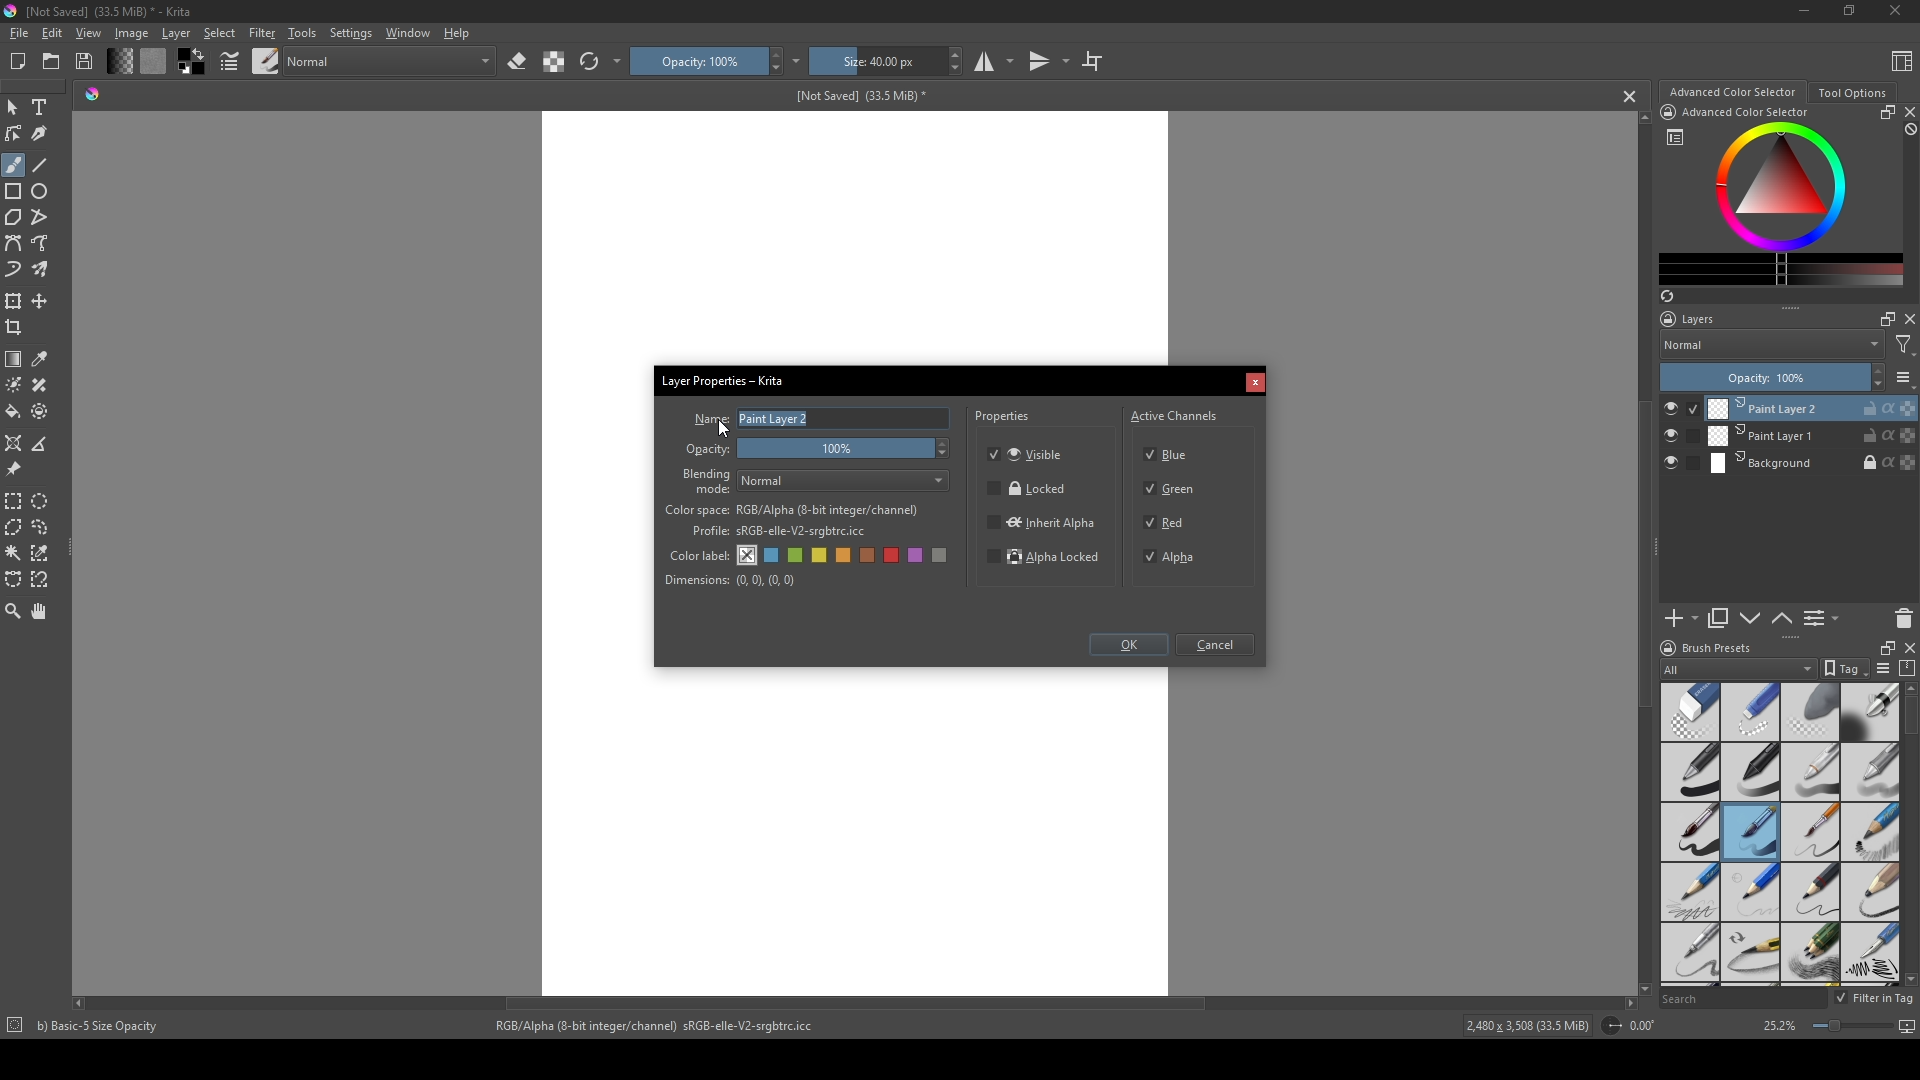 The height and width of the screenshot is (1080, 1920). What do you see at coordinates (1718, 648) in the screenshot?
I see `Brush presets` at bounding box center [1718, 648].